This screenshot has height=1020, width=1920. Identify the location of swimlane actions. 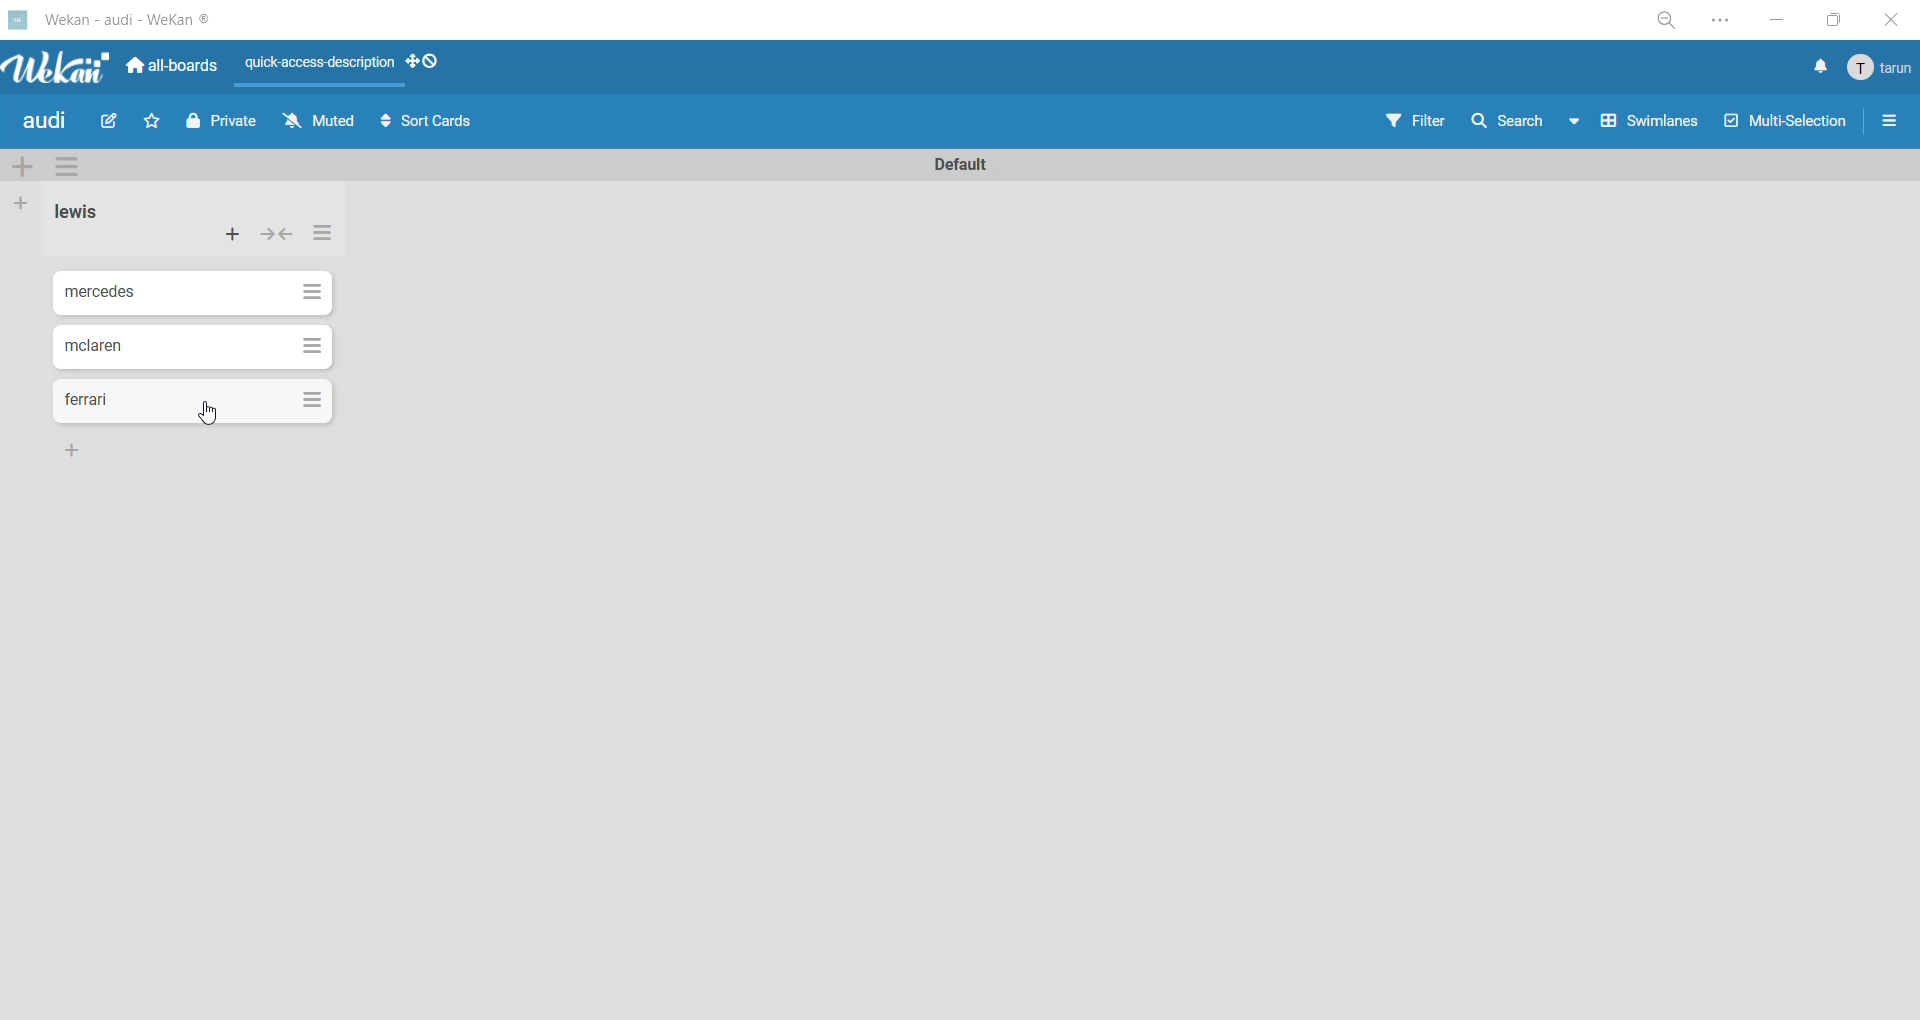
(73, 168).